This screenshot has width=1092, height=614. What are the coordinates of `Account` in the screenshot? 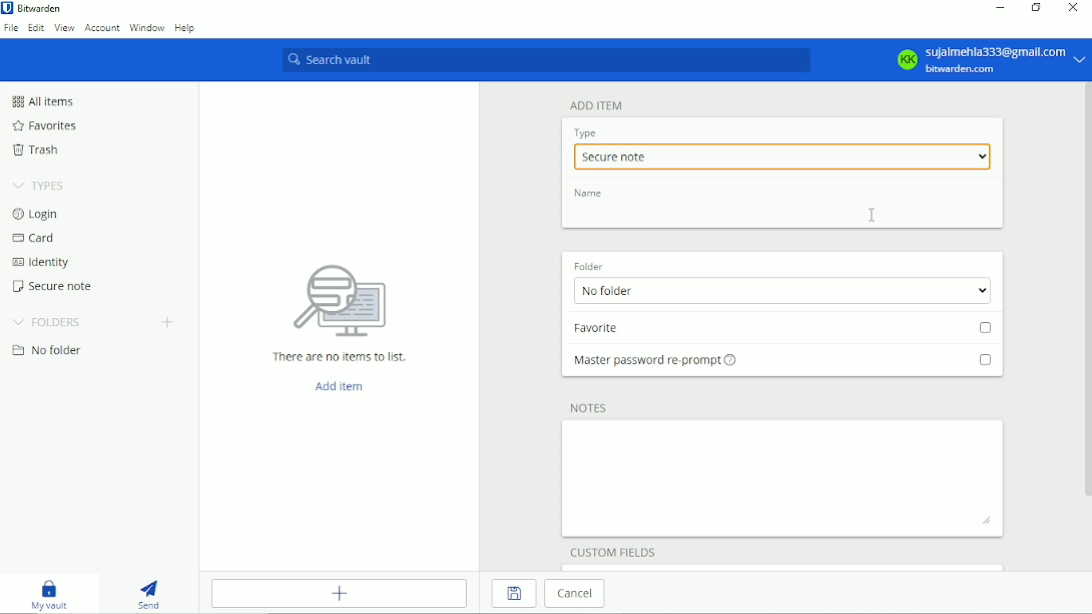 It's located at (102, 28).